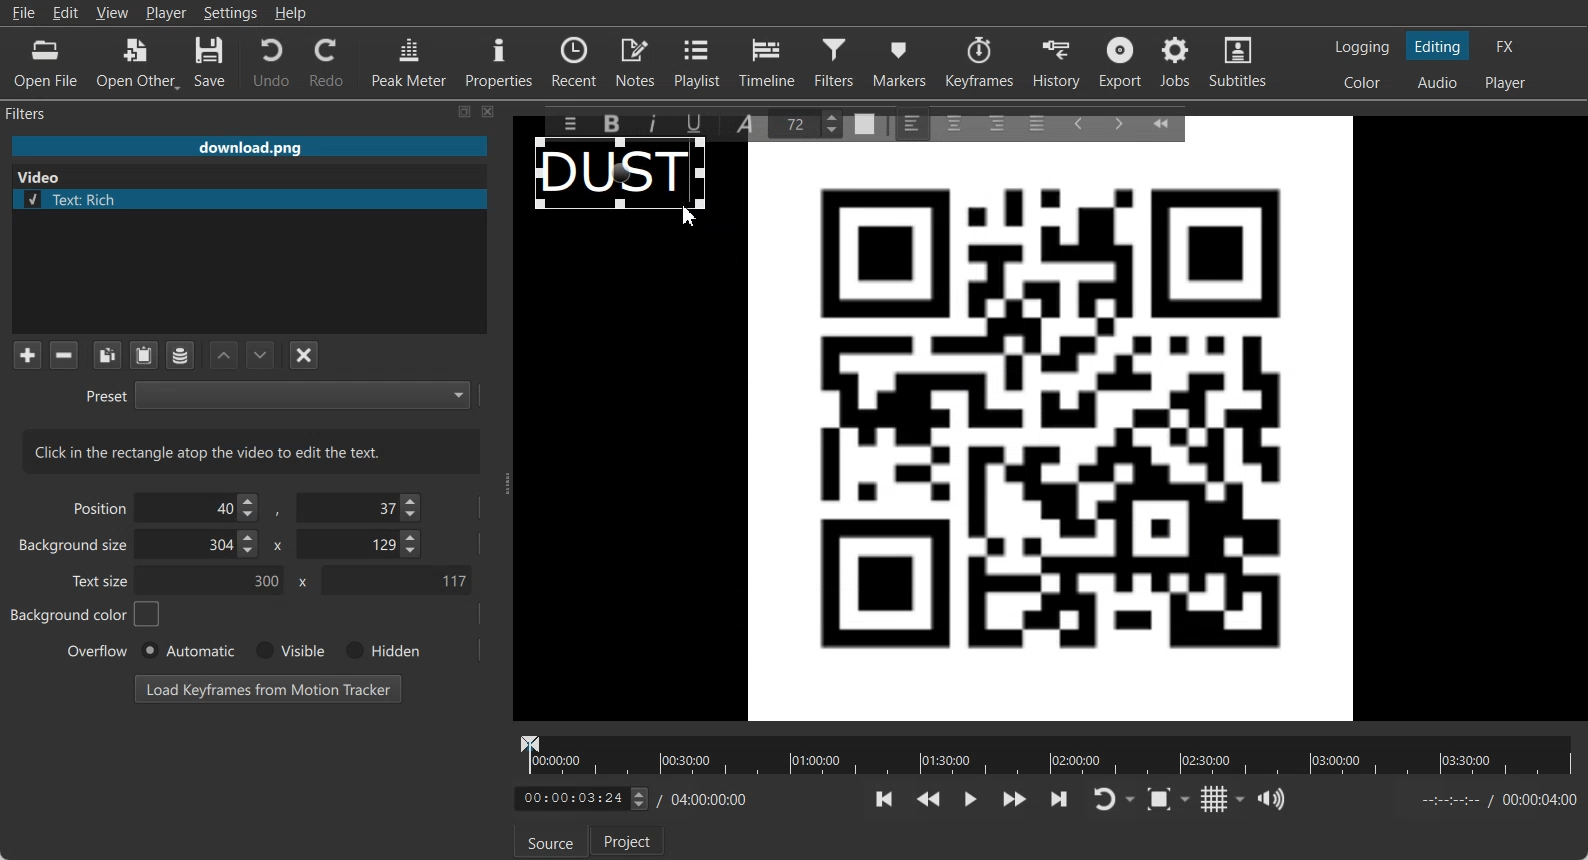 The image size is (1588, 860). I want to click on Edit, so click(66, 12).